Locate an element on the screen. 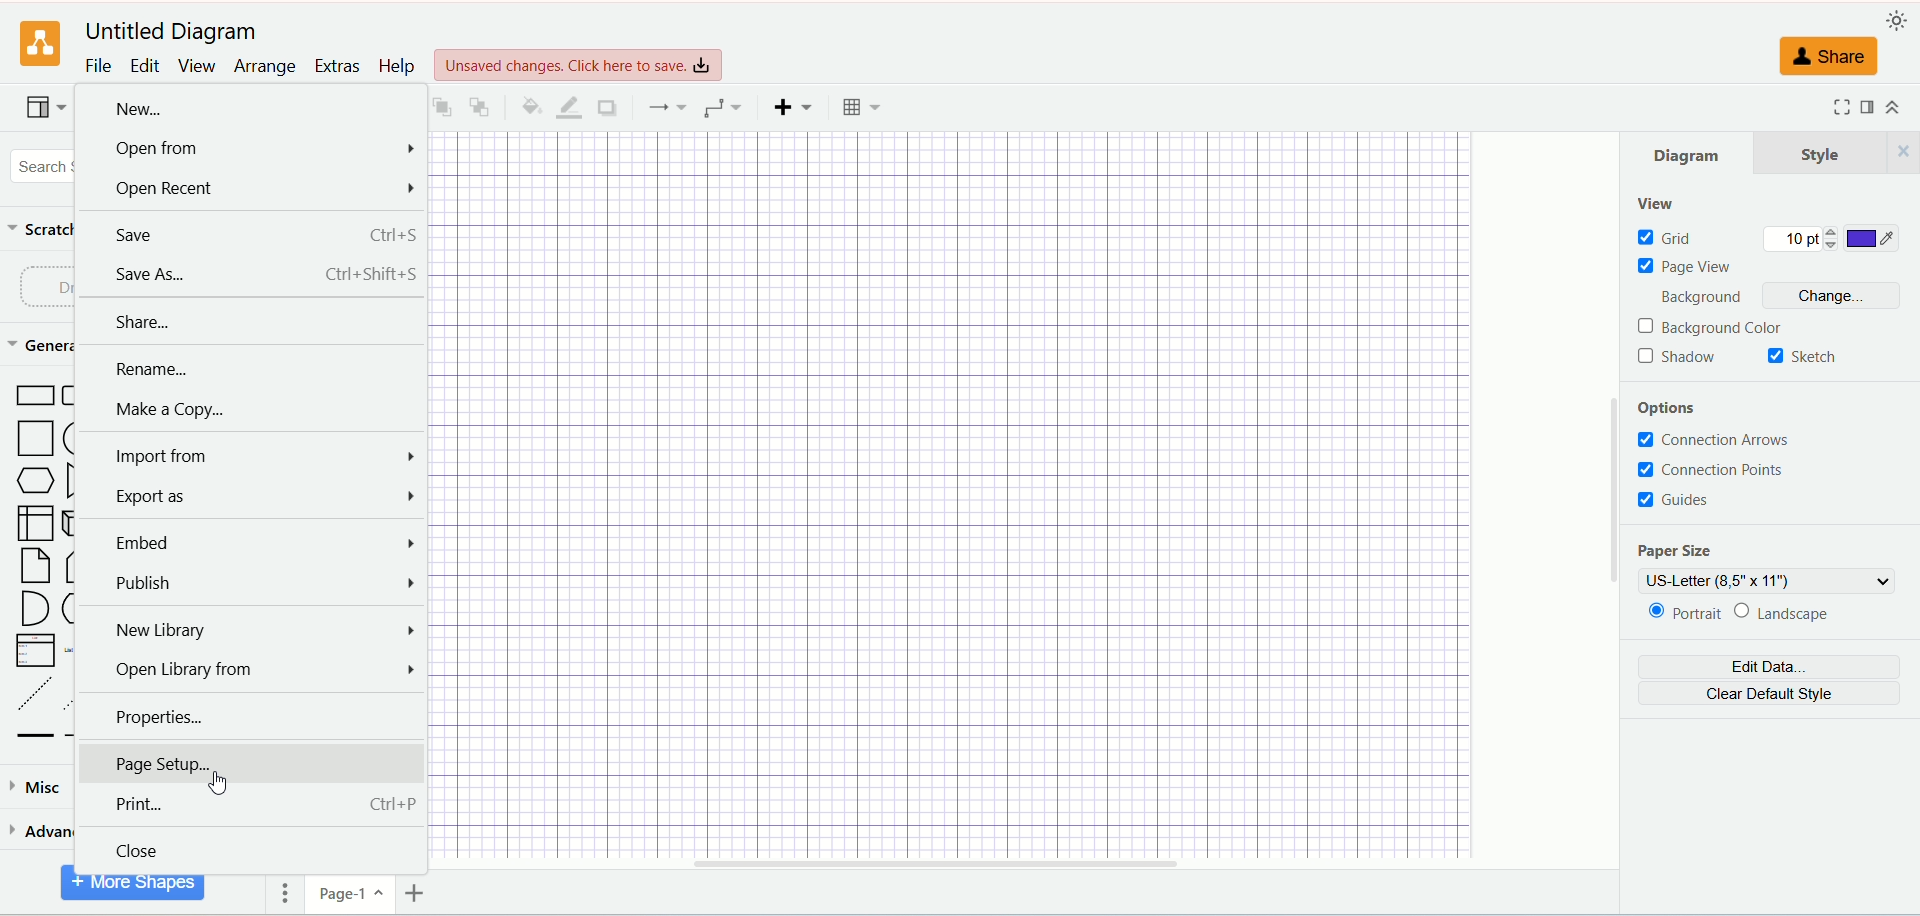 The width and height of the screenshot is (1920, 916). search shapes is located at coordinates (40, 163).